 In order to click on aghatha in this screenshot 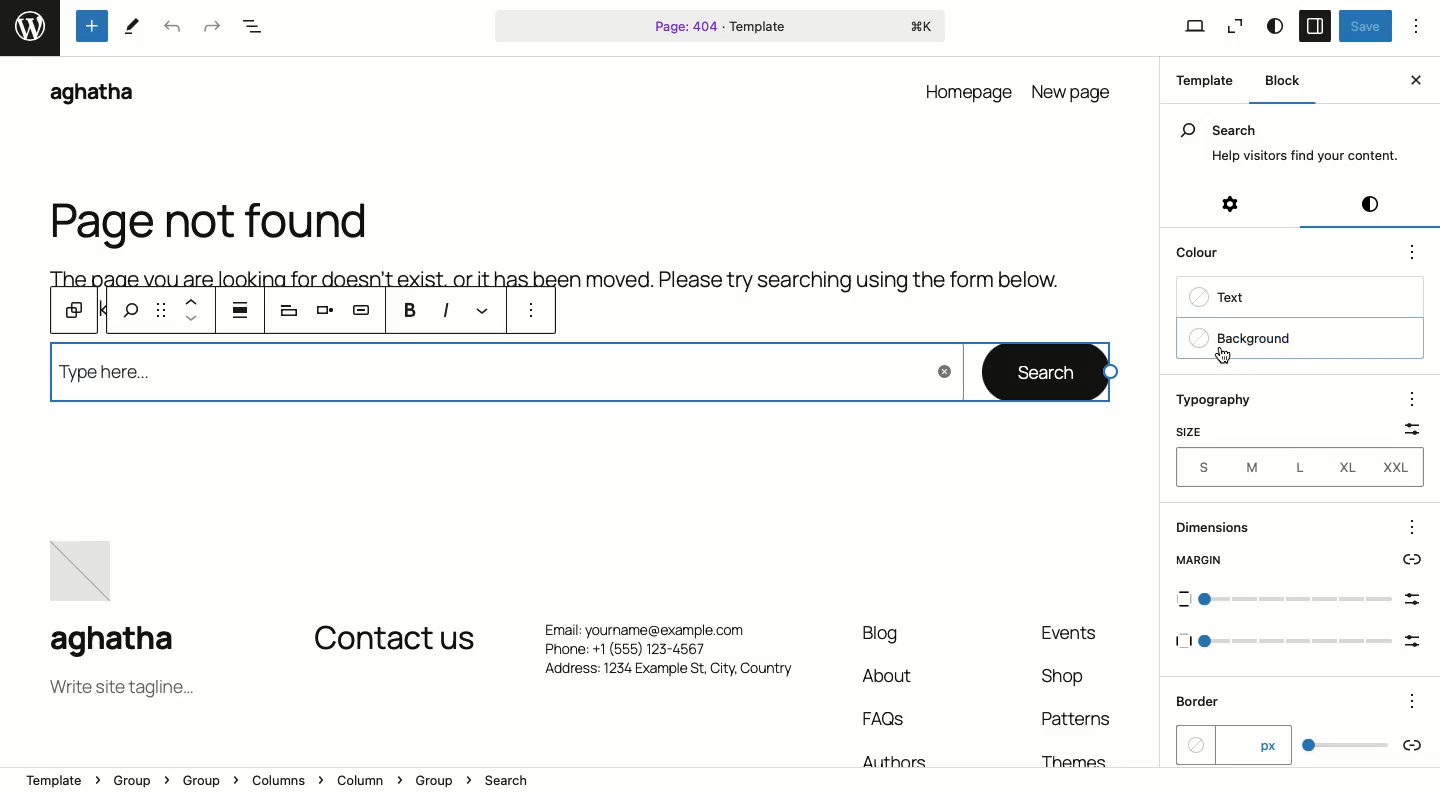, I will do `click(90, 93)`.